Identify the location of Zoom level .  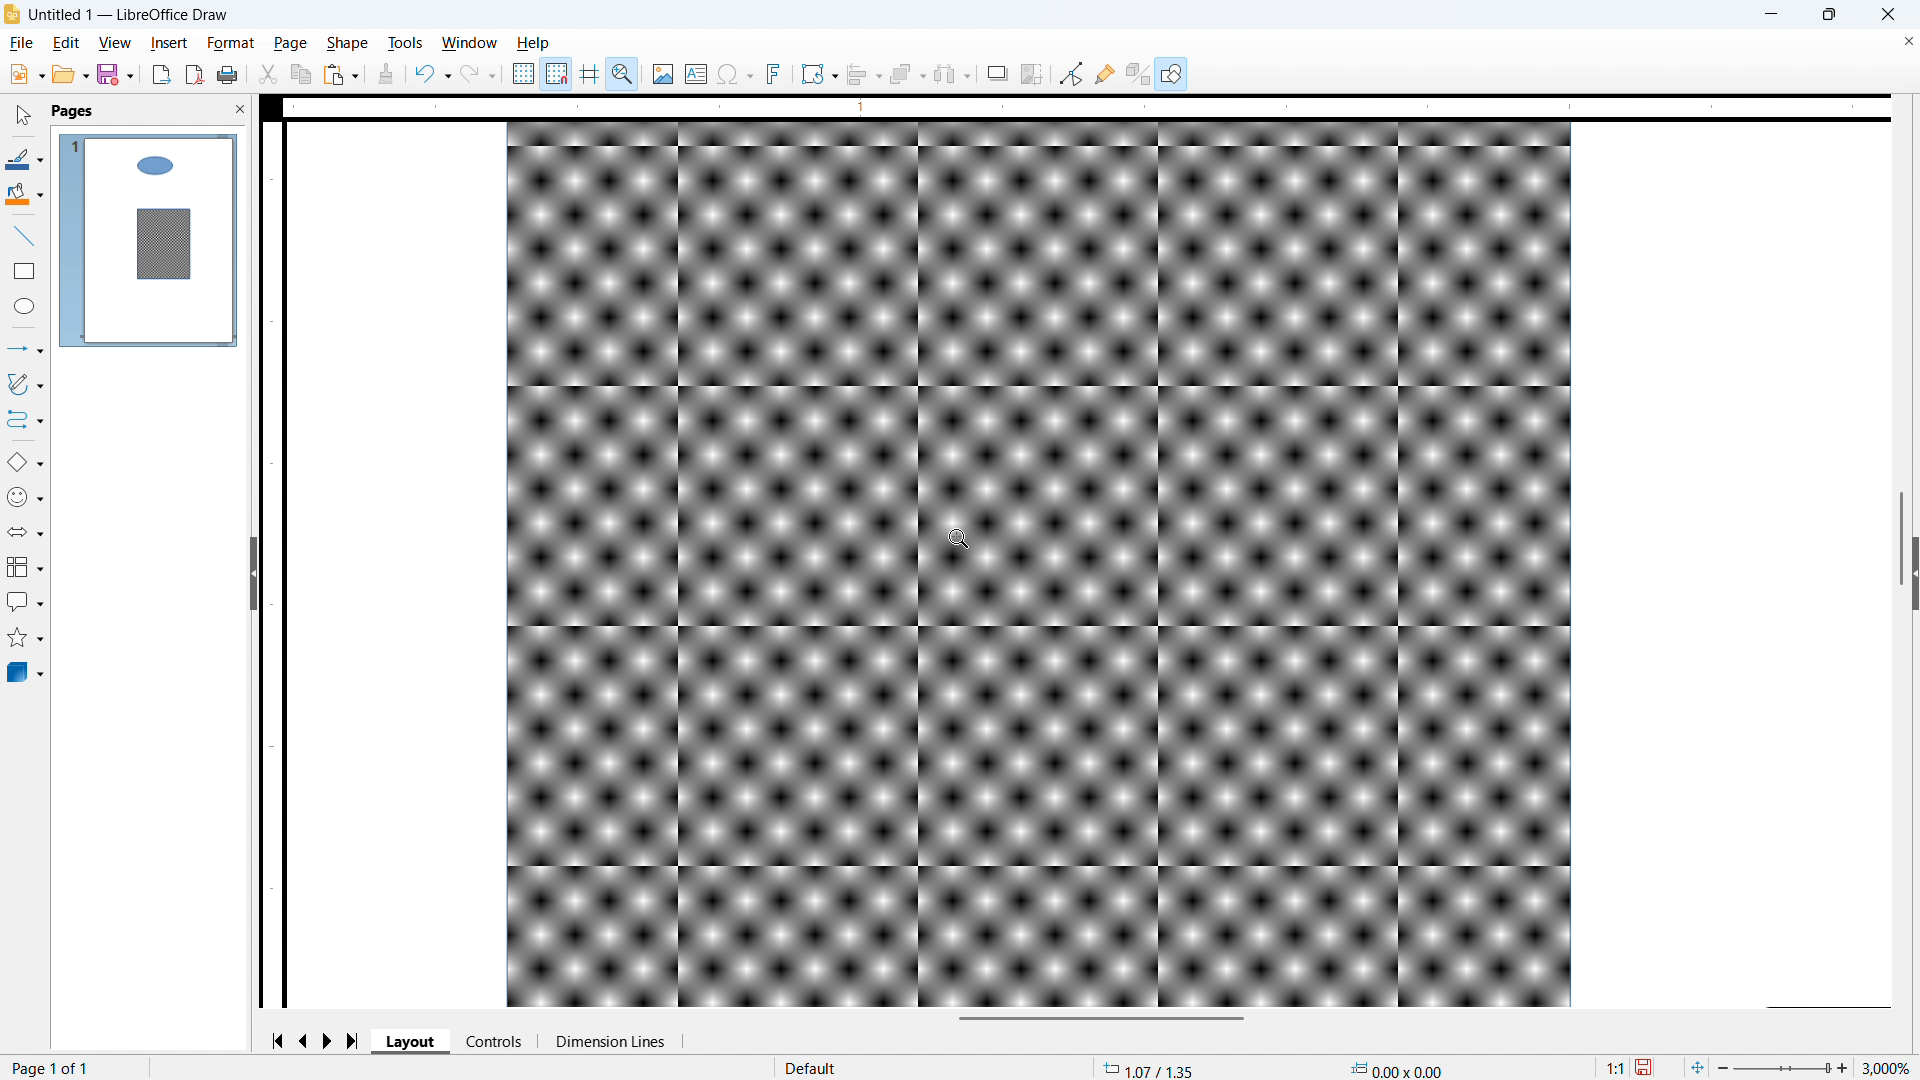
(1890, 1067).